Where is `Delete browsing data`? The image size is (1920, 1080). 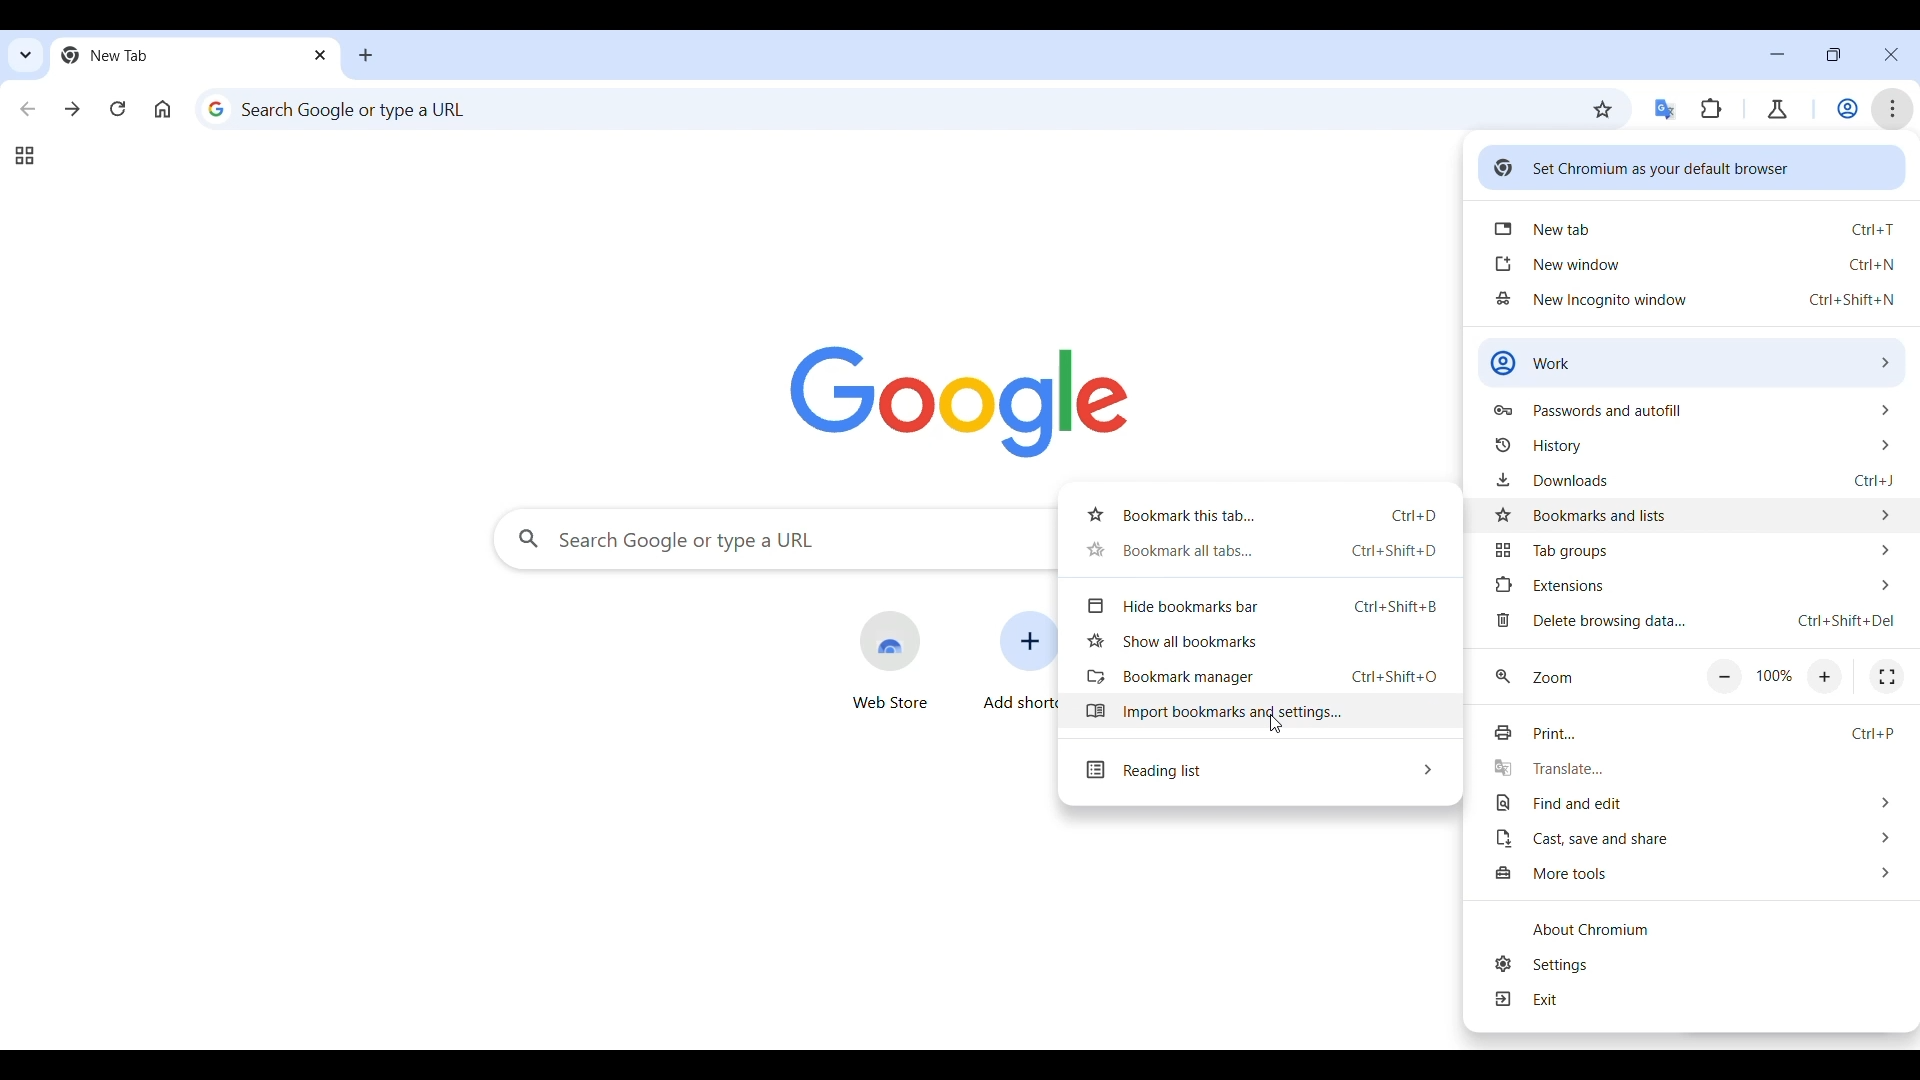 Delete browsing data is located at coordinates (1693, 620).